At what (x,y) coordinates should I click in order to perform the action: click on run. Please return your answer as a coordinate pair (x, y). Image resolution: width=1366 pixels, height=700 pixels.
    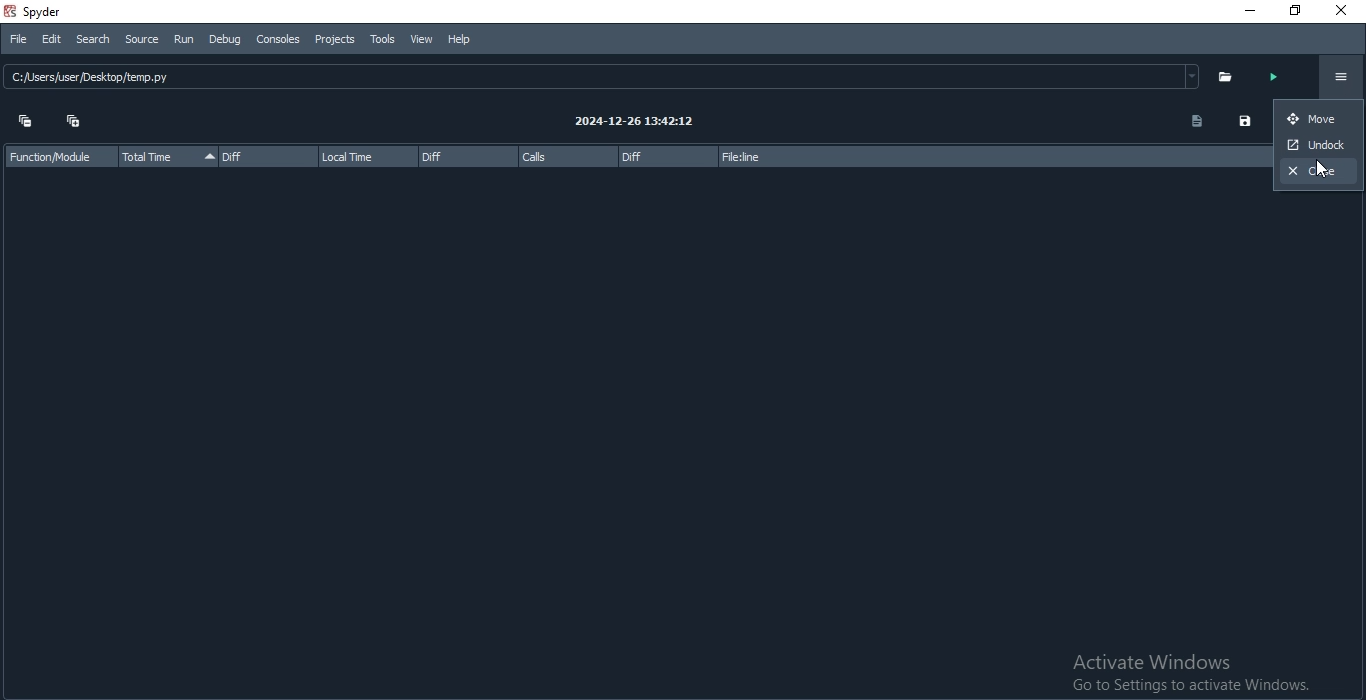
    Looking at the image, I should click on (1271, 78).